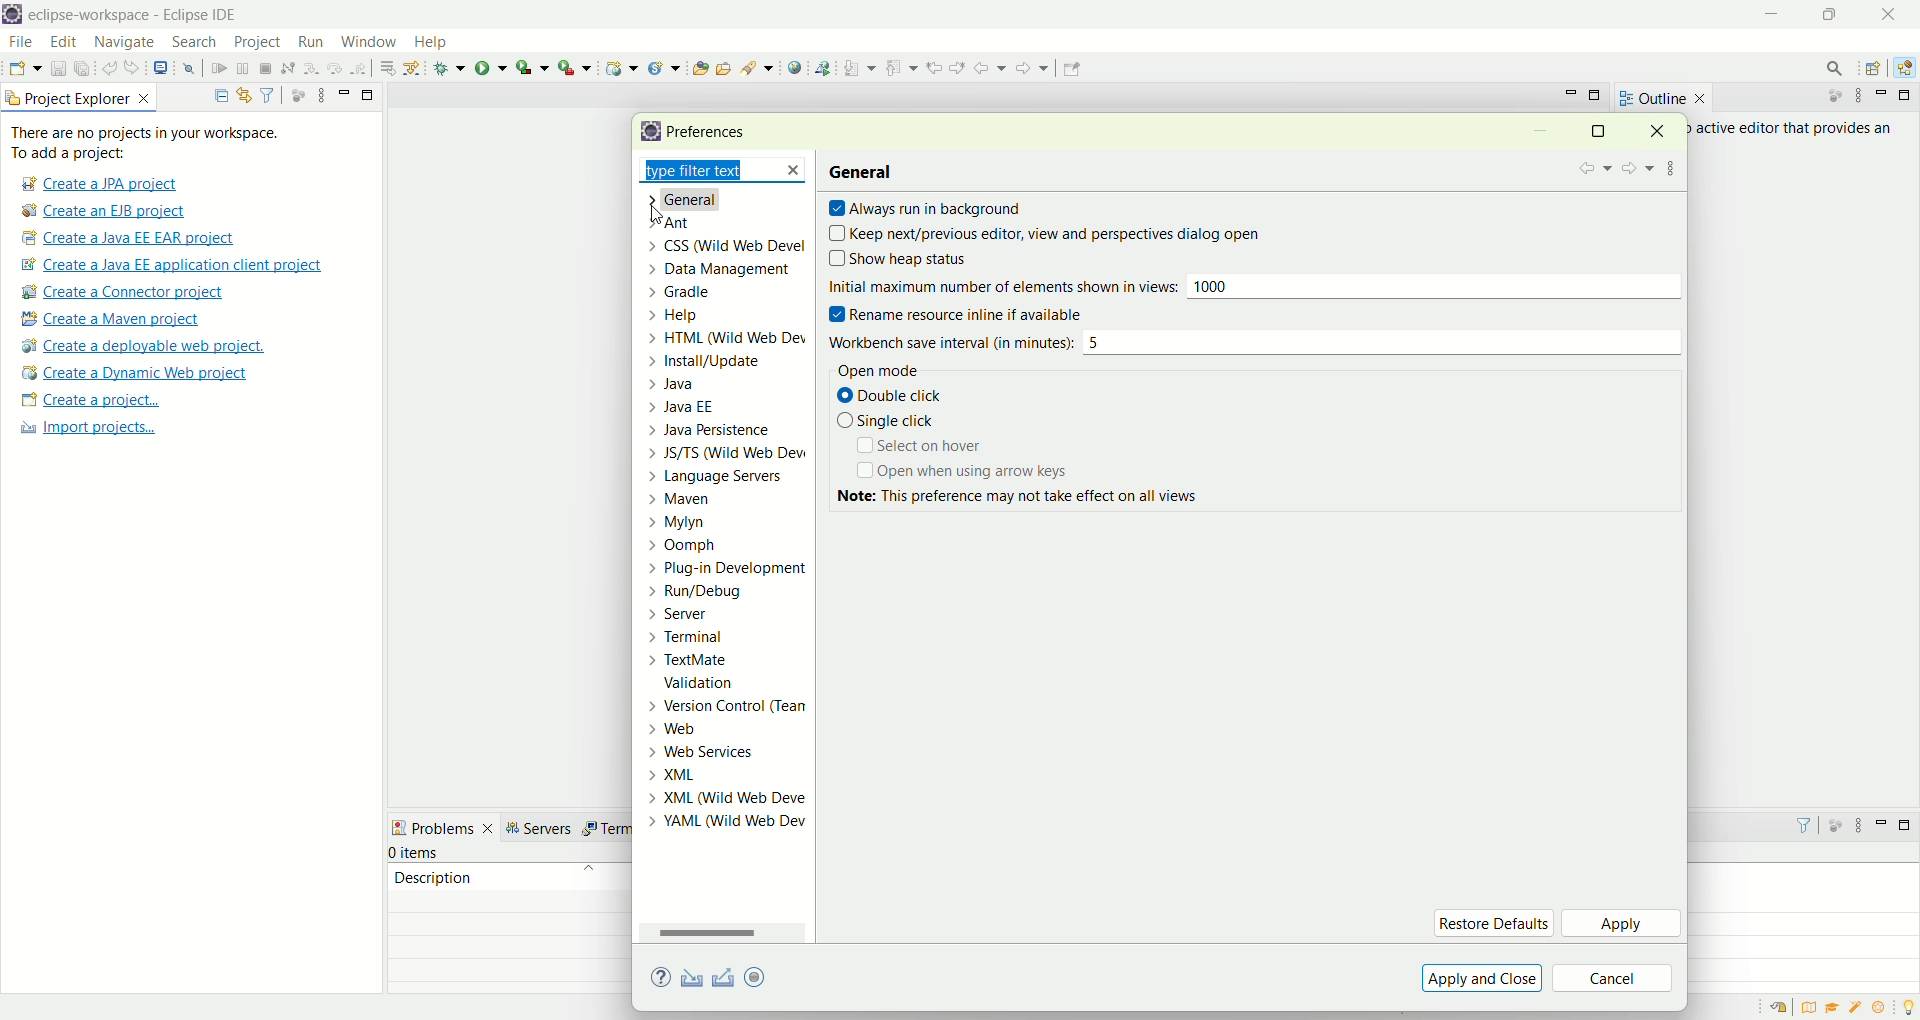 This screenshot has width=1920, height=1020. I want to click on terminal, so click(725, 637).